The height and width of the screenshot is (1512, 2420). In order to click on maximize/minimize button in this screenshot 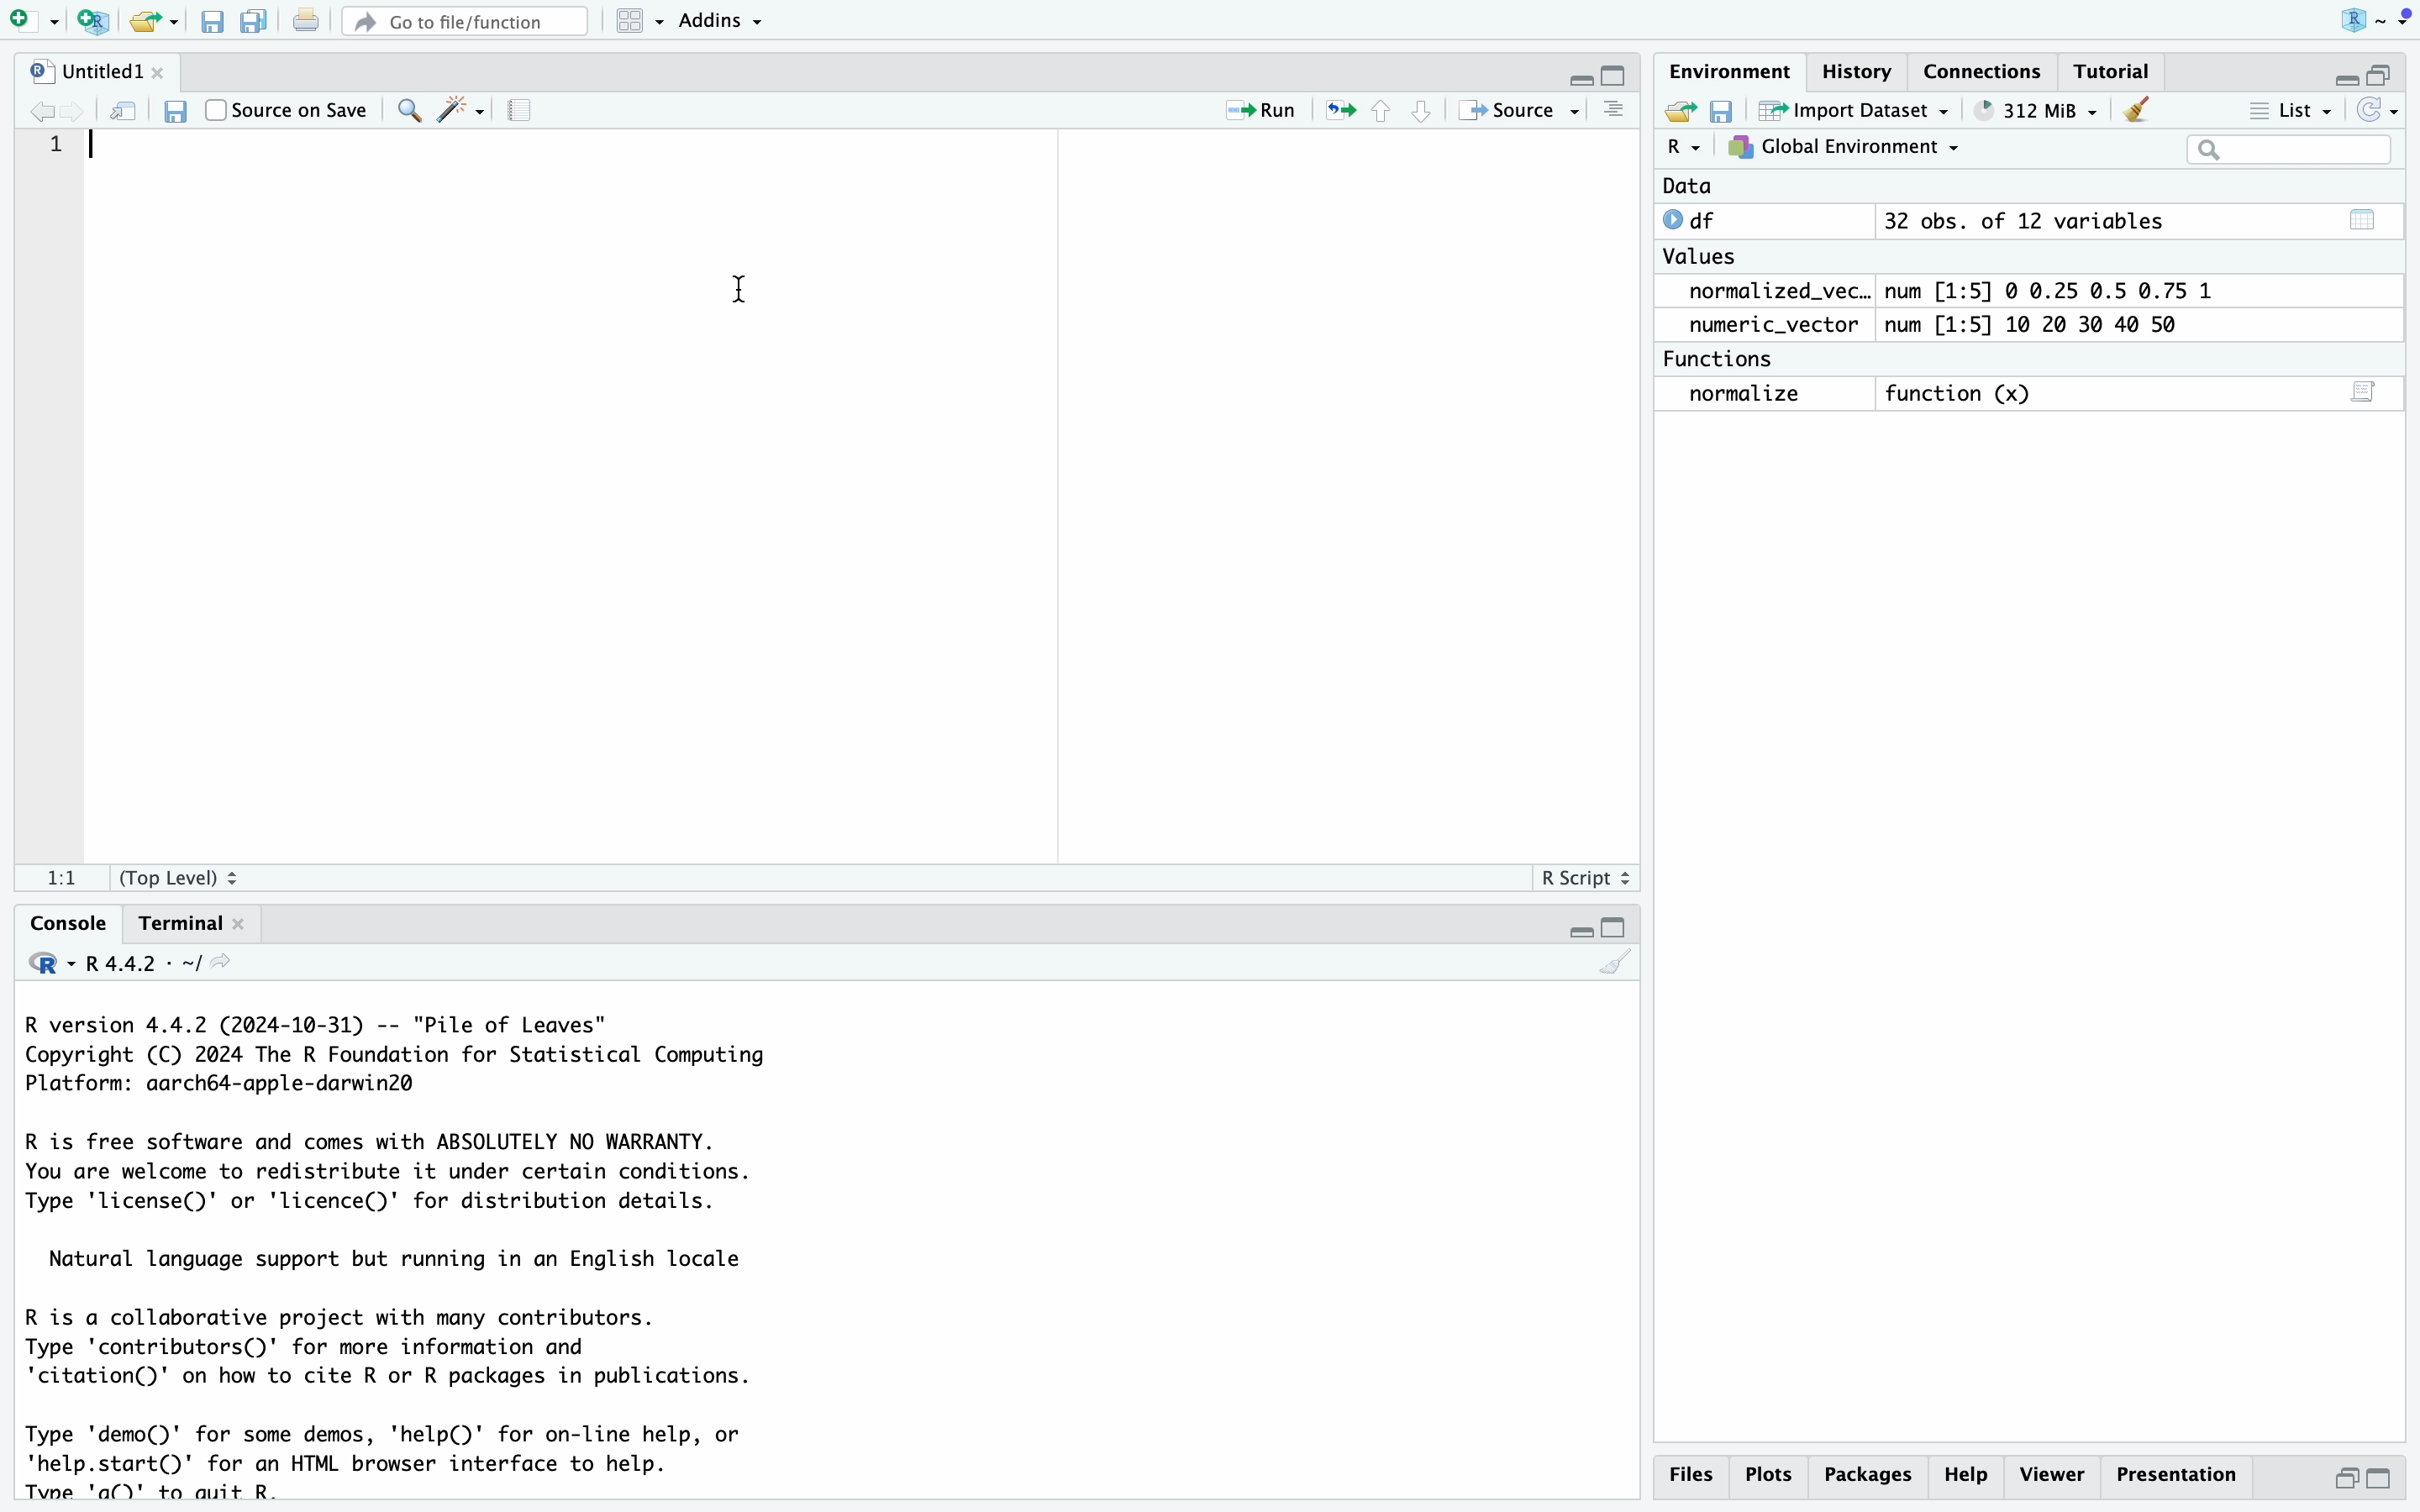, I will do `click(2364, 1477)`.